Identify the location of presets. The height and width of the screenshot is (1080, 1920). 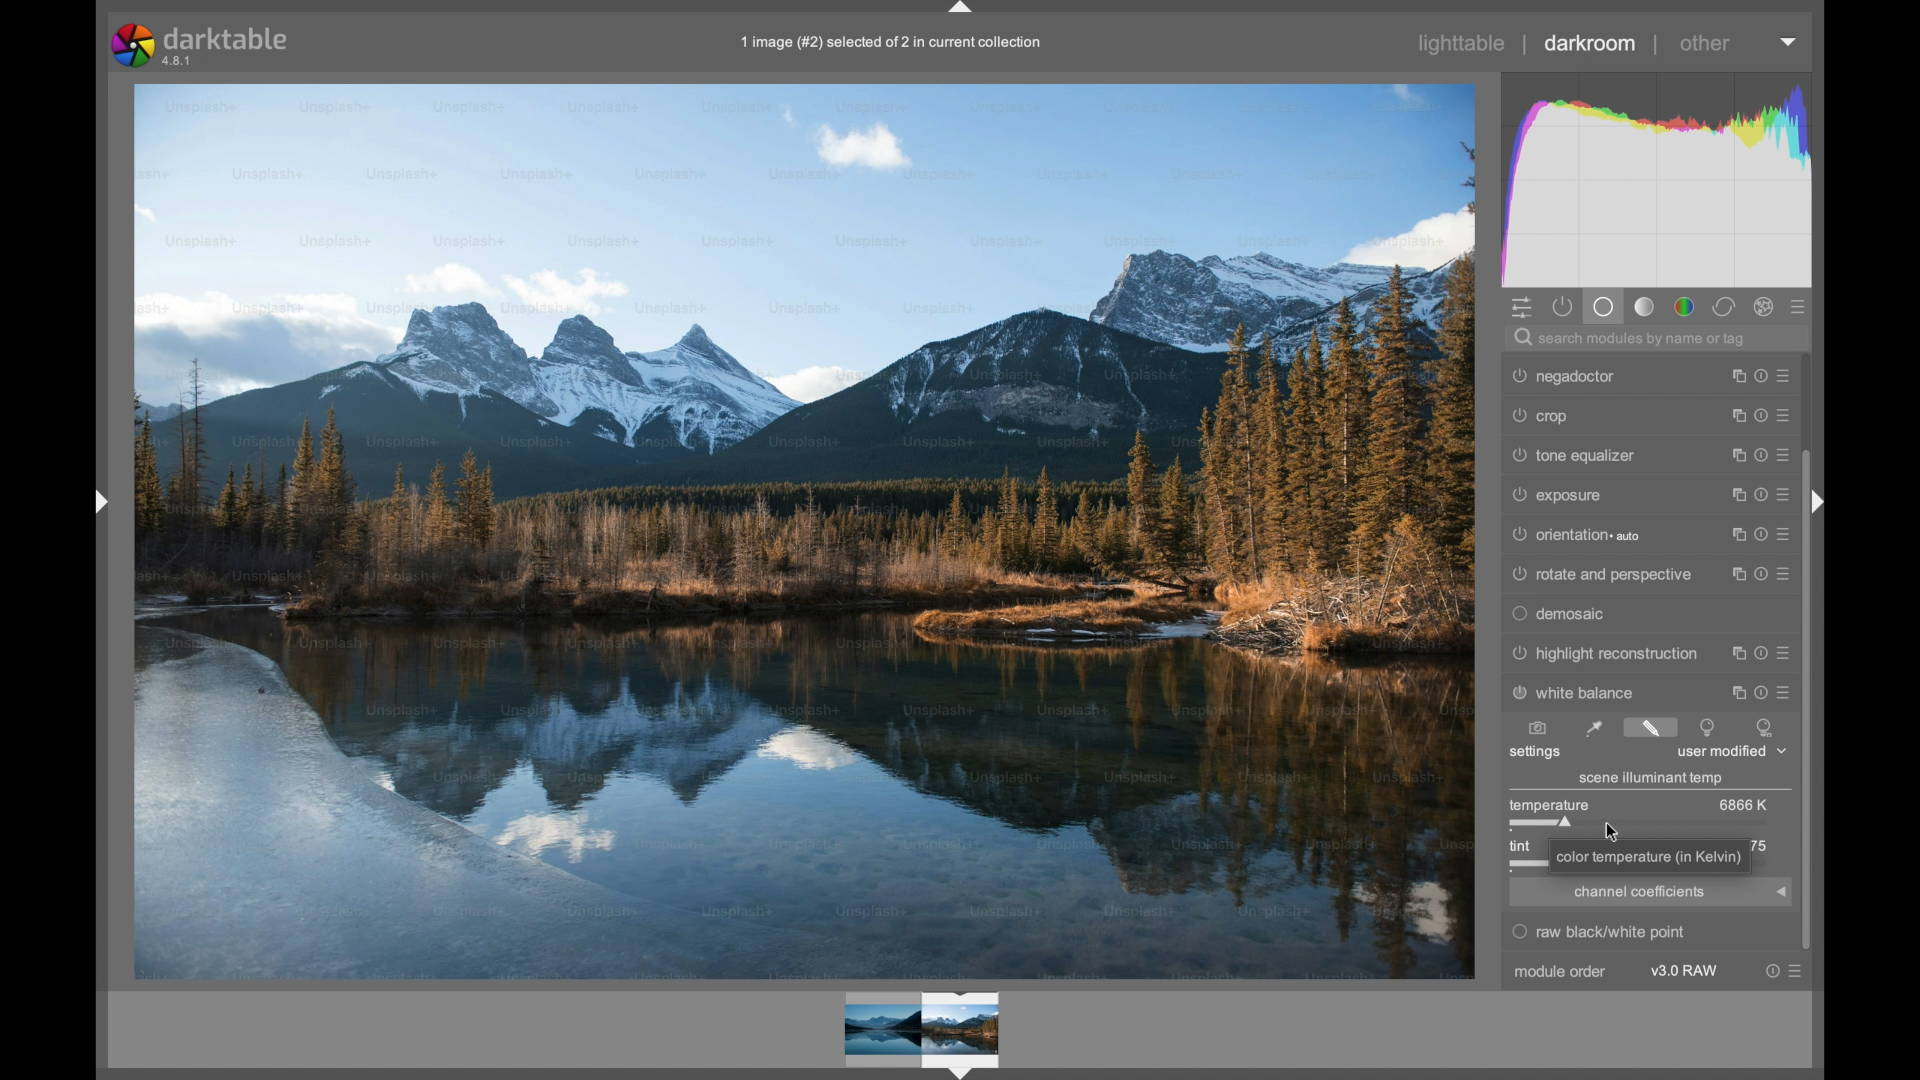
(1789, 490).